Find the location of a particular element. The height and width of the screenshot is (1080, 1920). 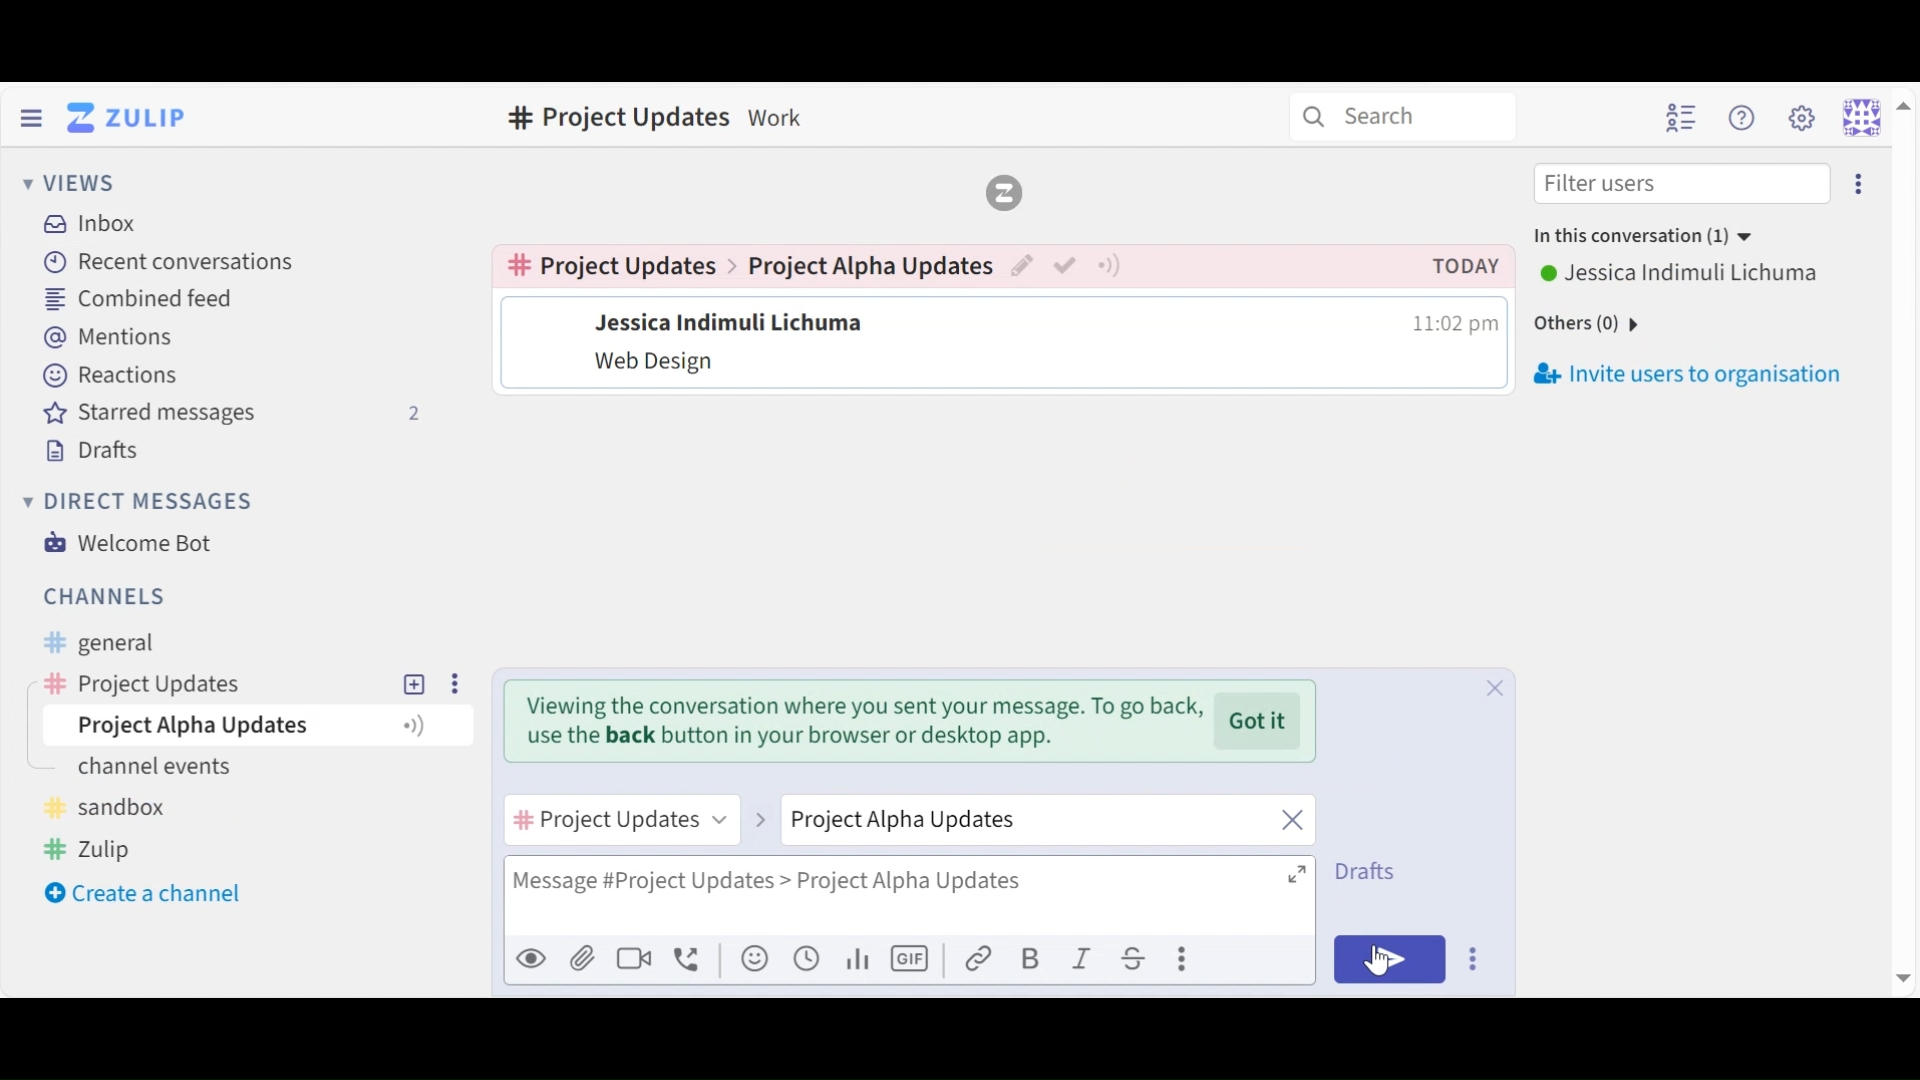

Mentions is located at coordinates (110, 336).